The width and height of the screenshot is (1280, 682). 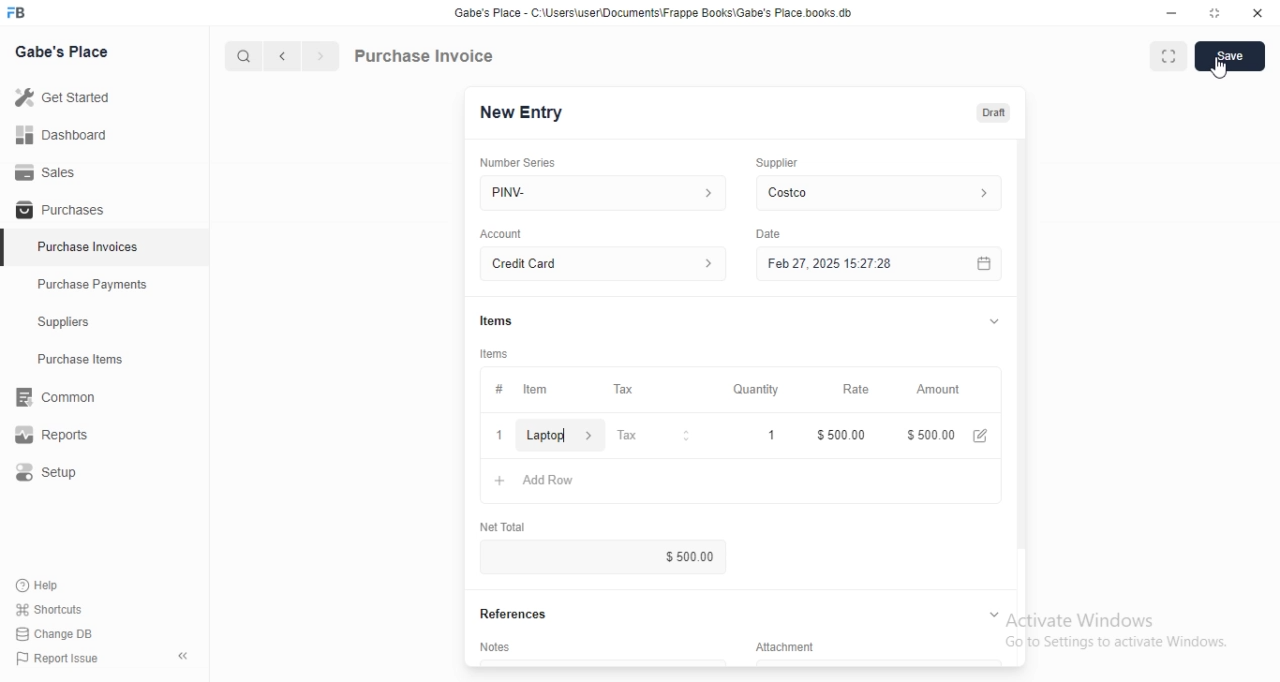 What do you see at coordinates (930, 435) in the screenshot?
I see `$ 500.00` at bounding box center [930, 435].